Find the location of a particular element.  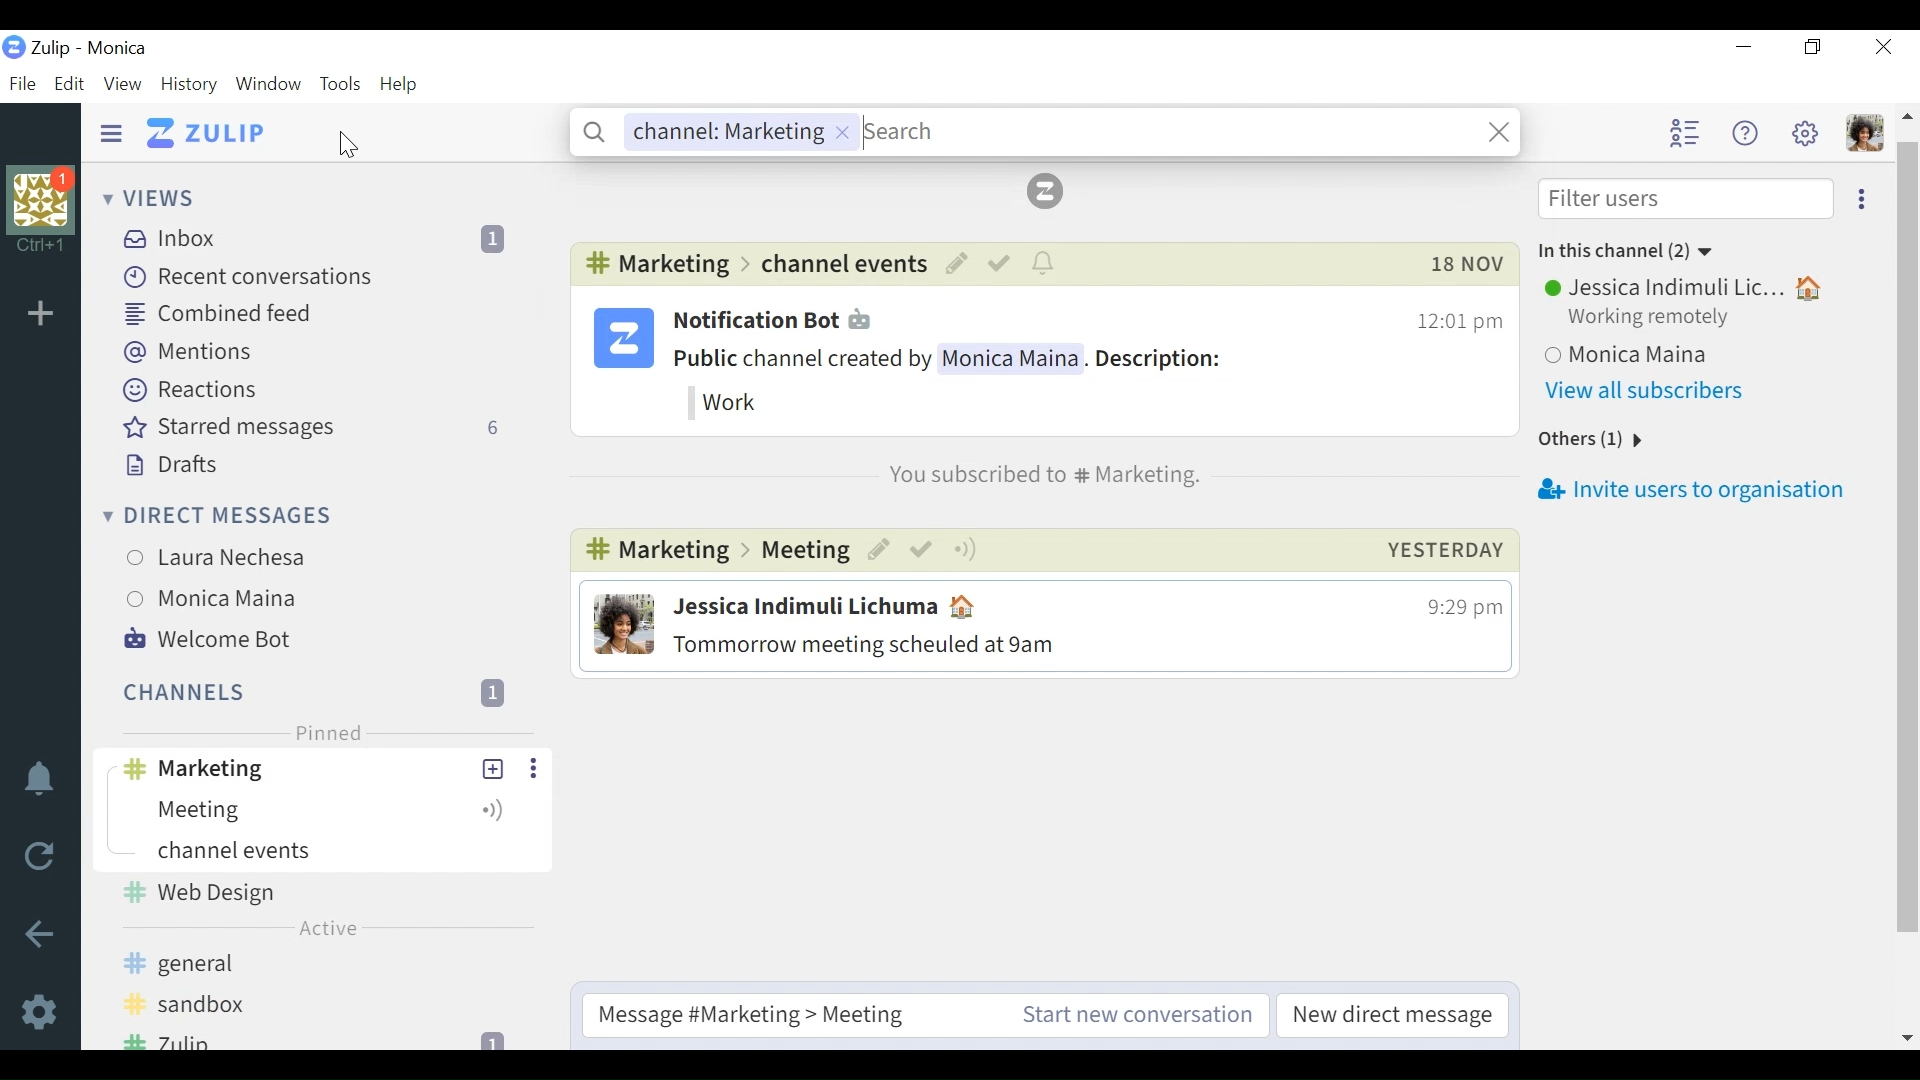

channel is located at coordinates (325, 1038).